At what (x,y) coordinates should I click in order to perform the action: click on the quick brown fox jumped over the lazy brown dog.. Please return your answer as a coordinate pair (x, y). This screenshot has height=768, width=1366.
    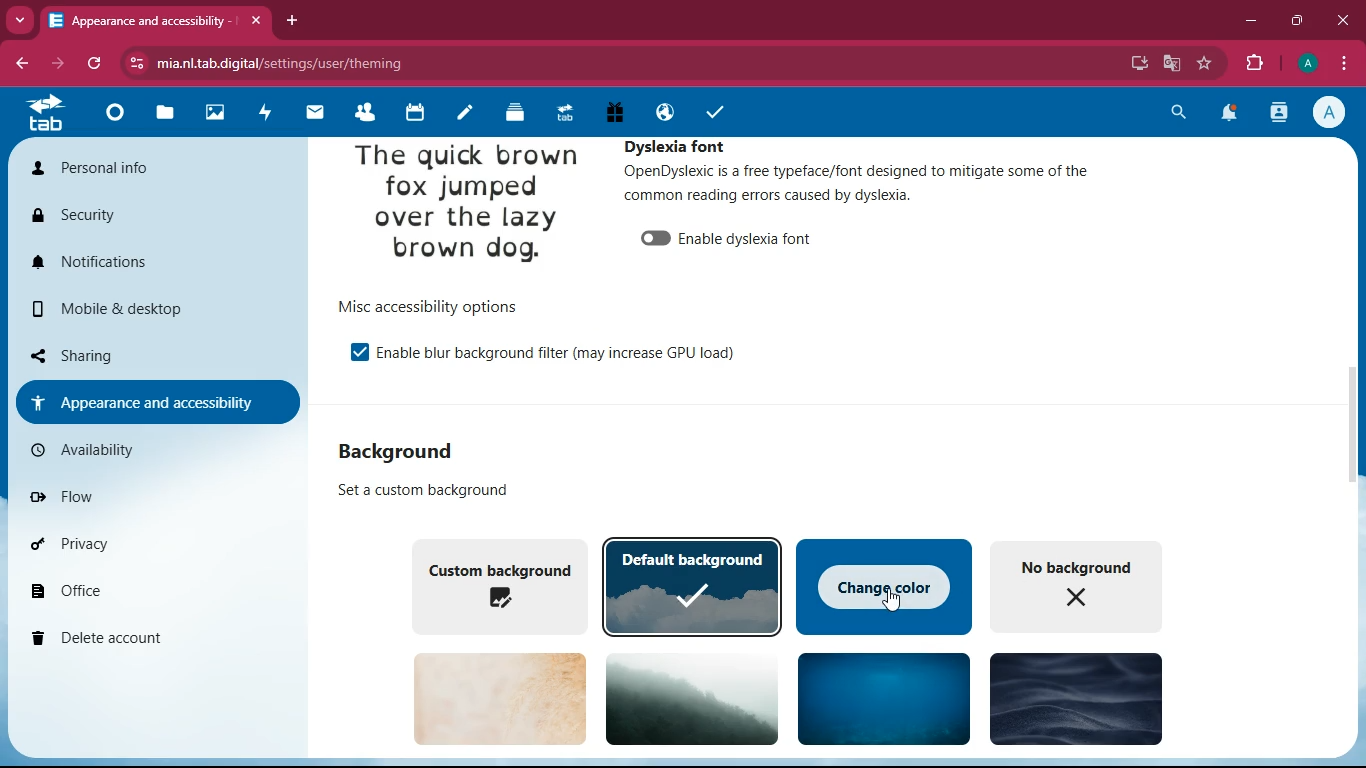
    Looking at the image, I should click on (467, 207).